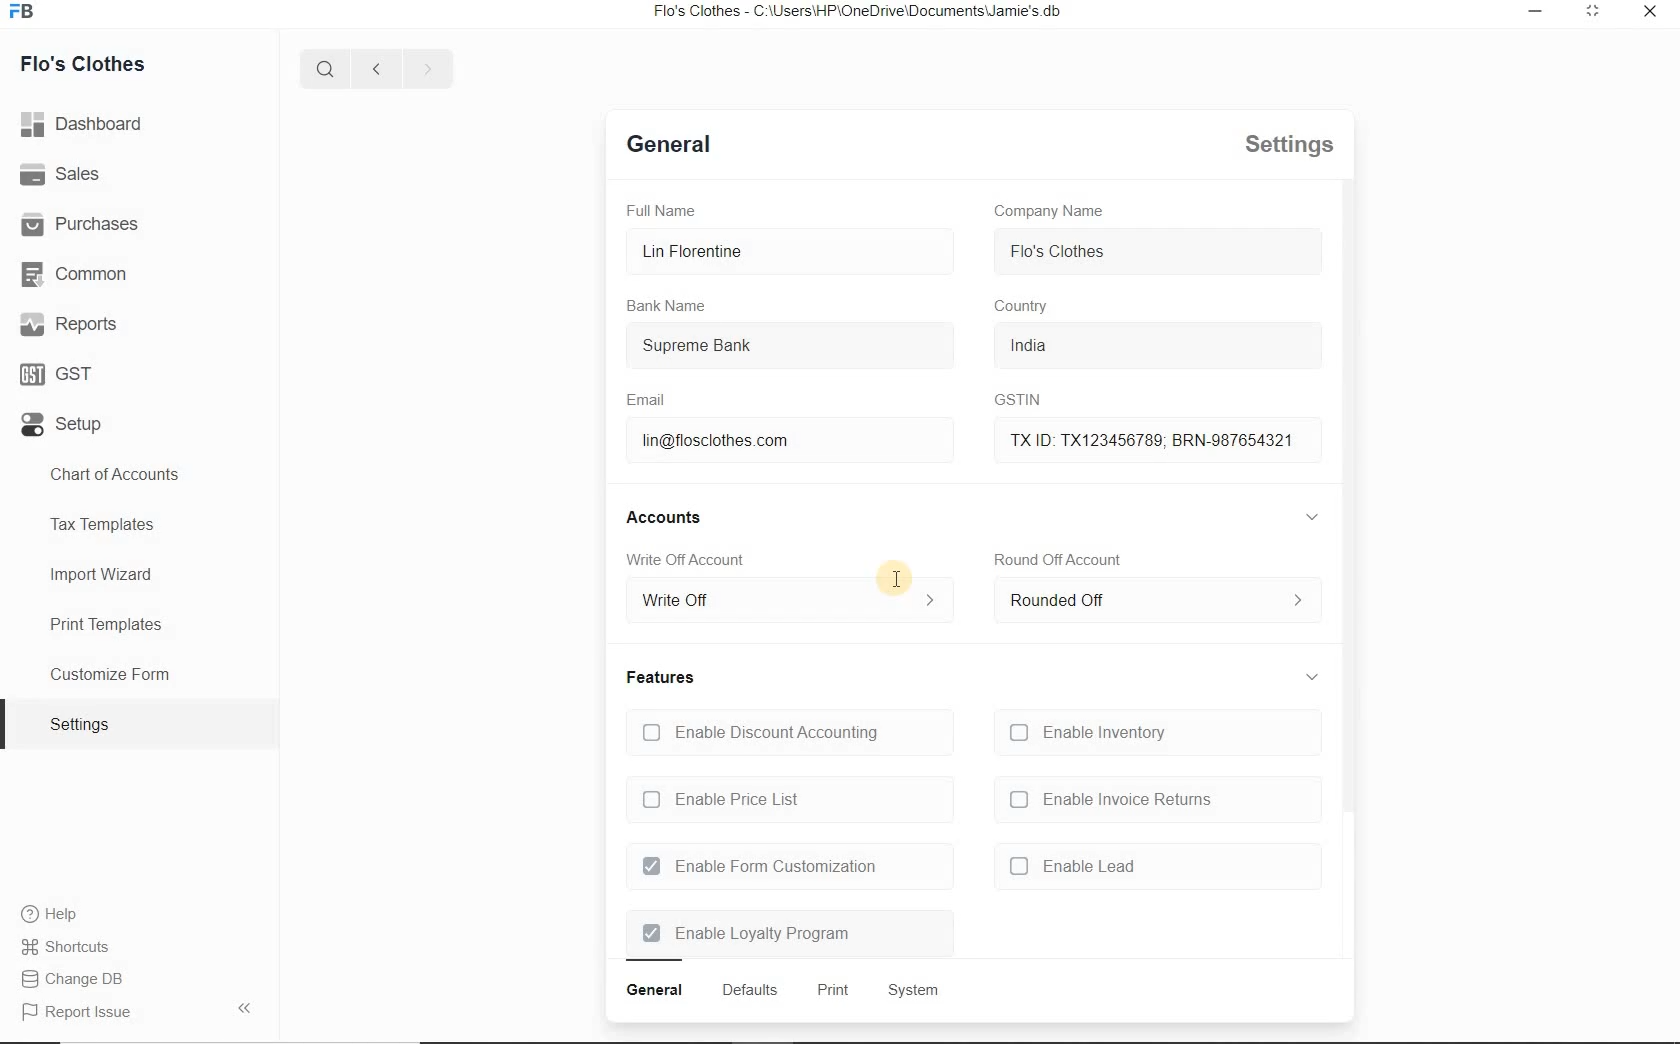 This screenshot has height=1044, width=1680. Describe the element at coordinates (249, 1006) in the screenshot. I see `Arrow` at that location.